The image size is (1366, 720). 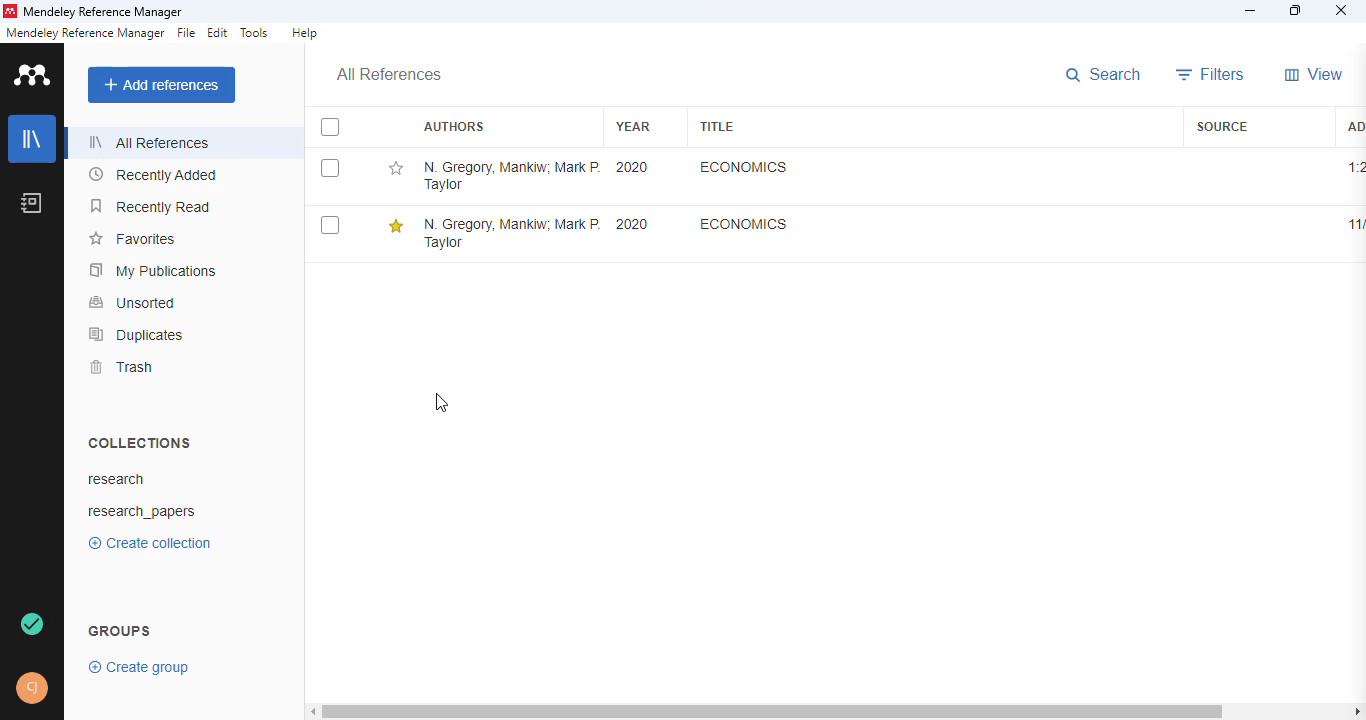 I want to click on title, so click(x=715, y=125).